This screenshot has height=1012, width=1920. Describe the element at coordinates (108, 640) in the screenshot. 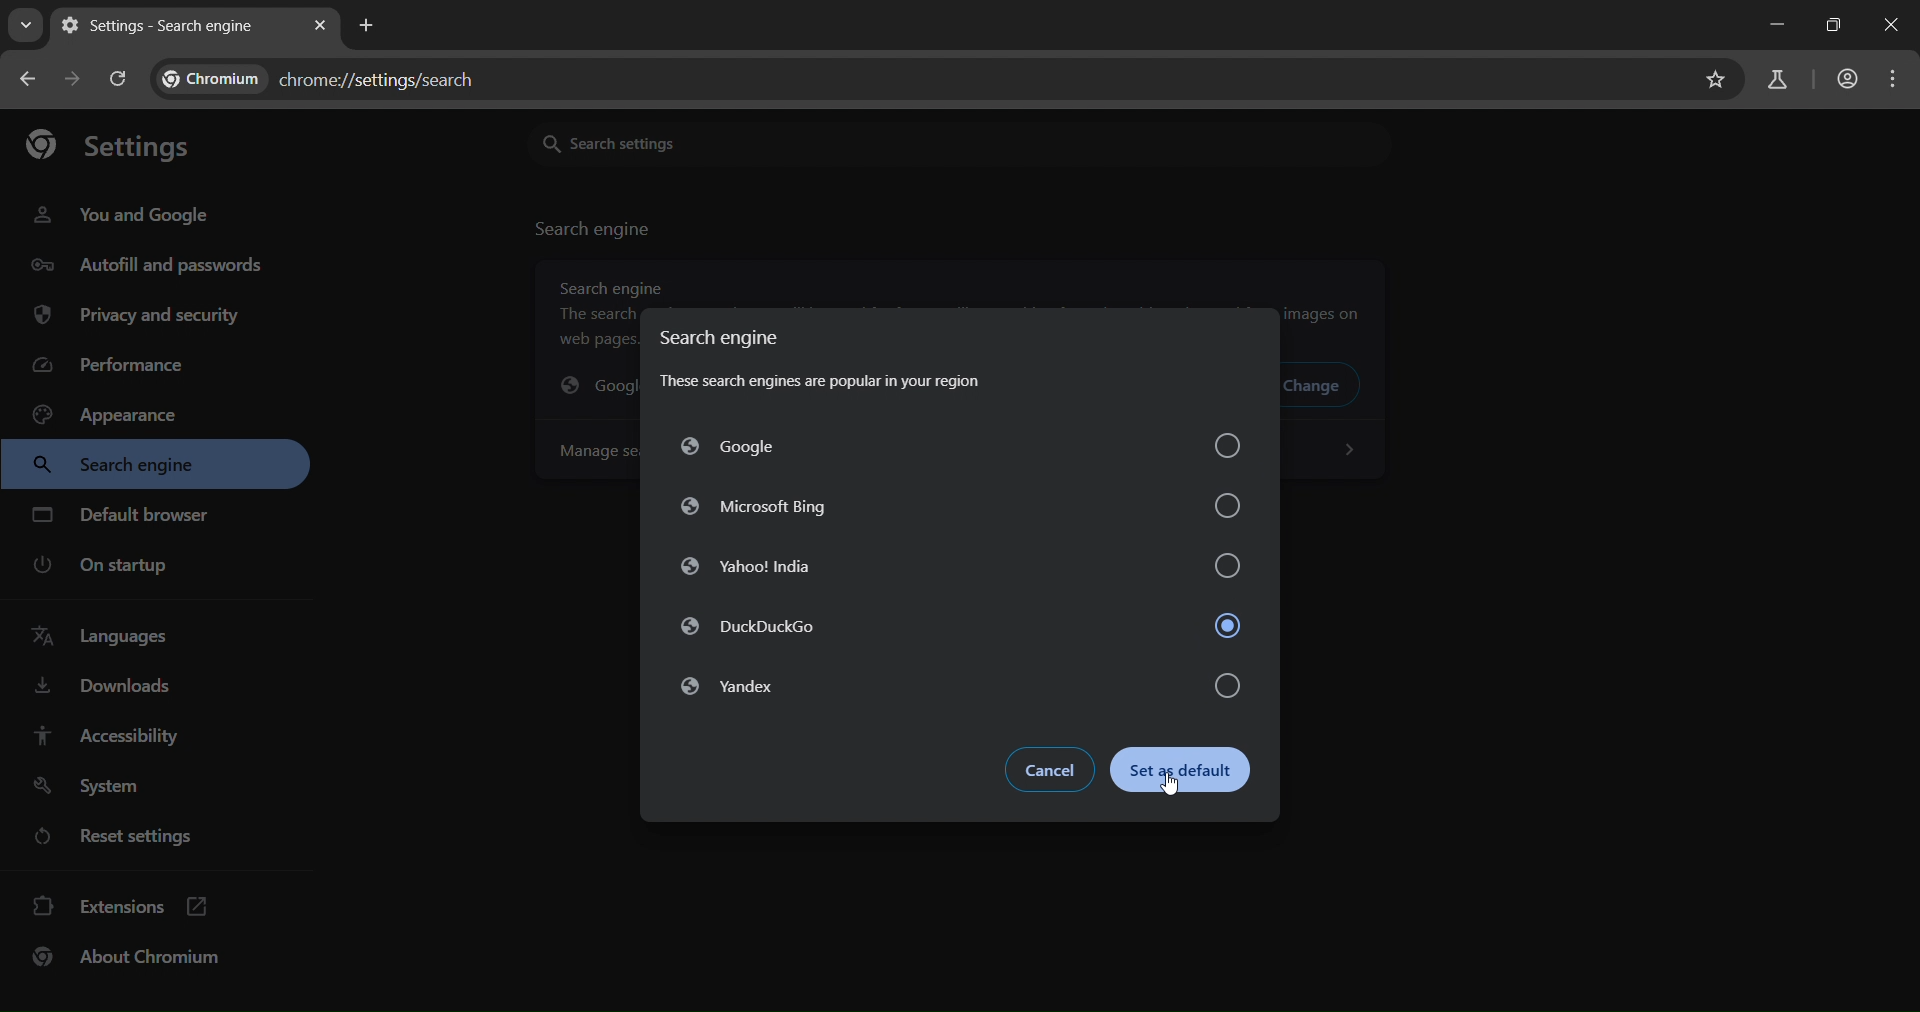

I see `languages` at that location.